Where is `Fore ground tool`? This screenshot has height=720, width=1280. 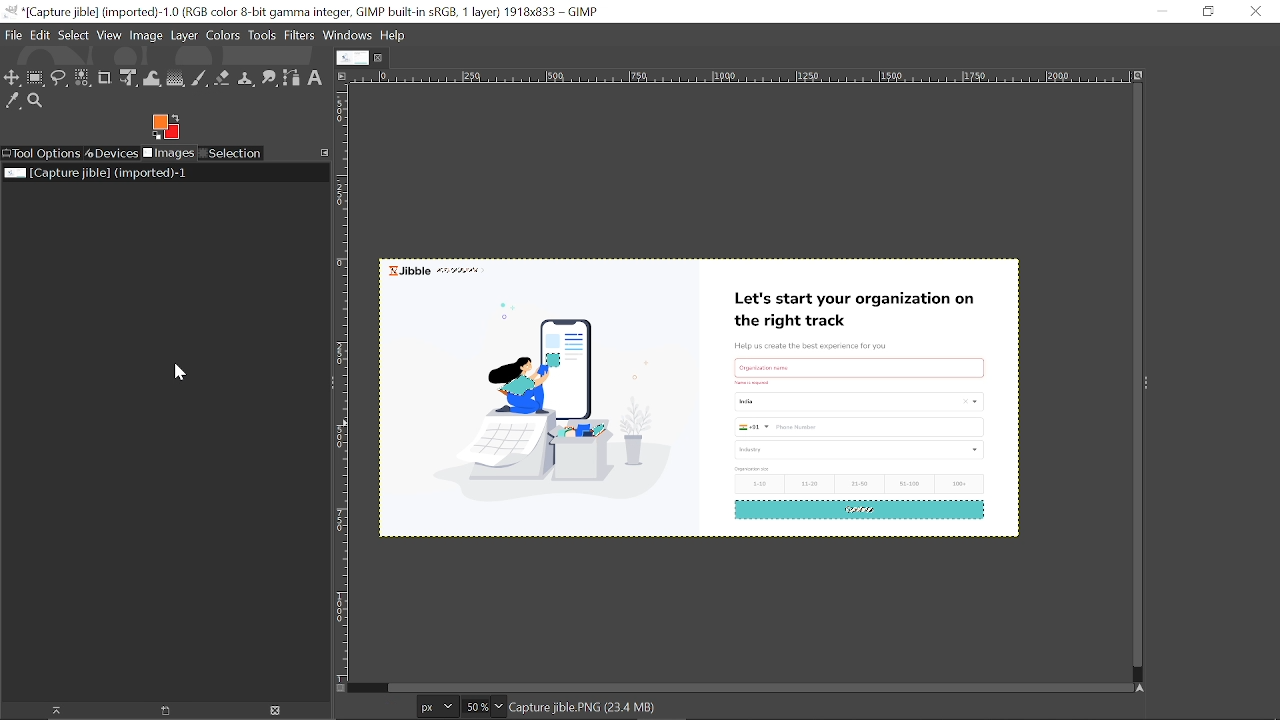
Fore ground tool is located at coordinates (164, 126).